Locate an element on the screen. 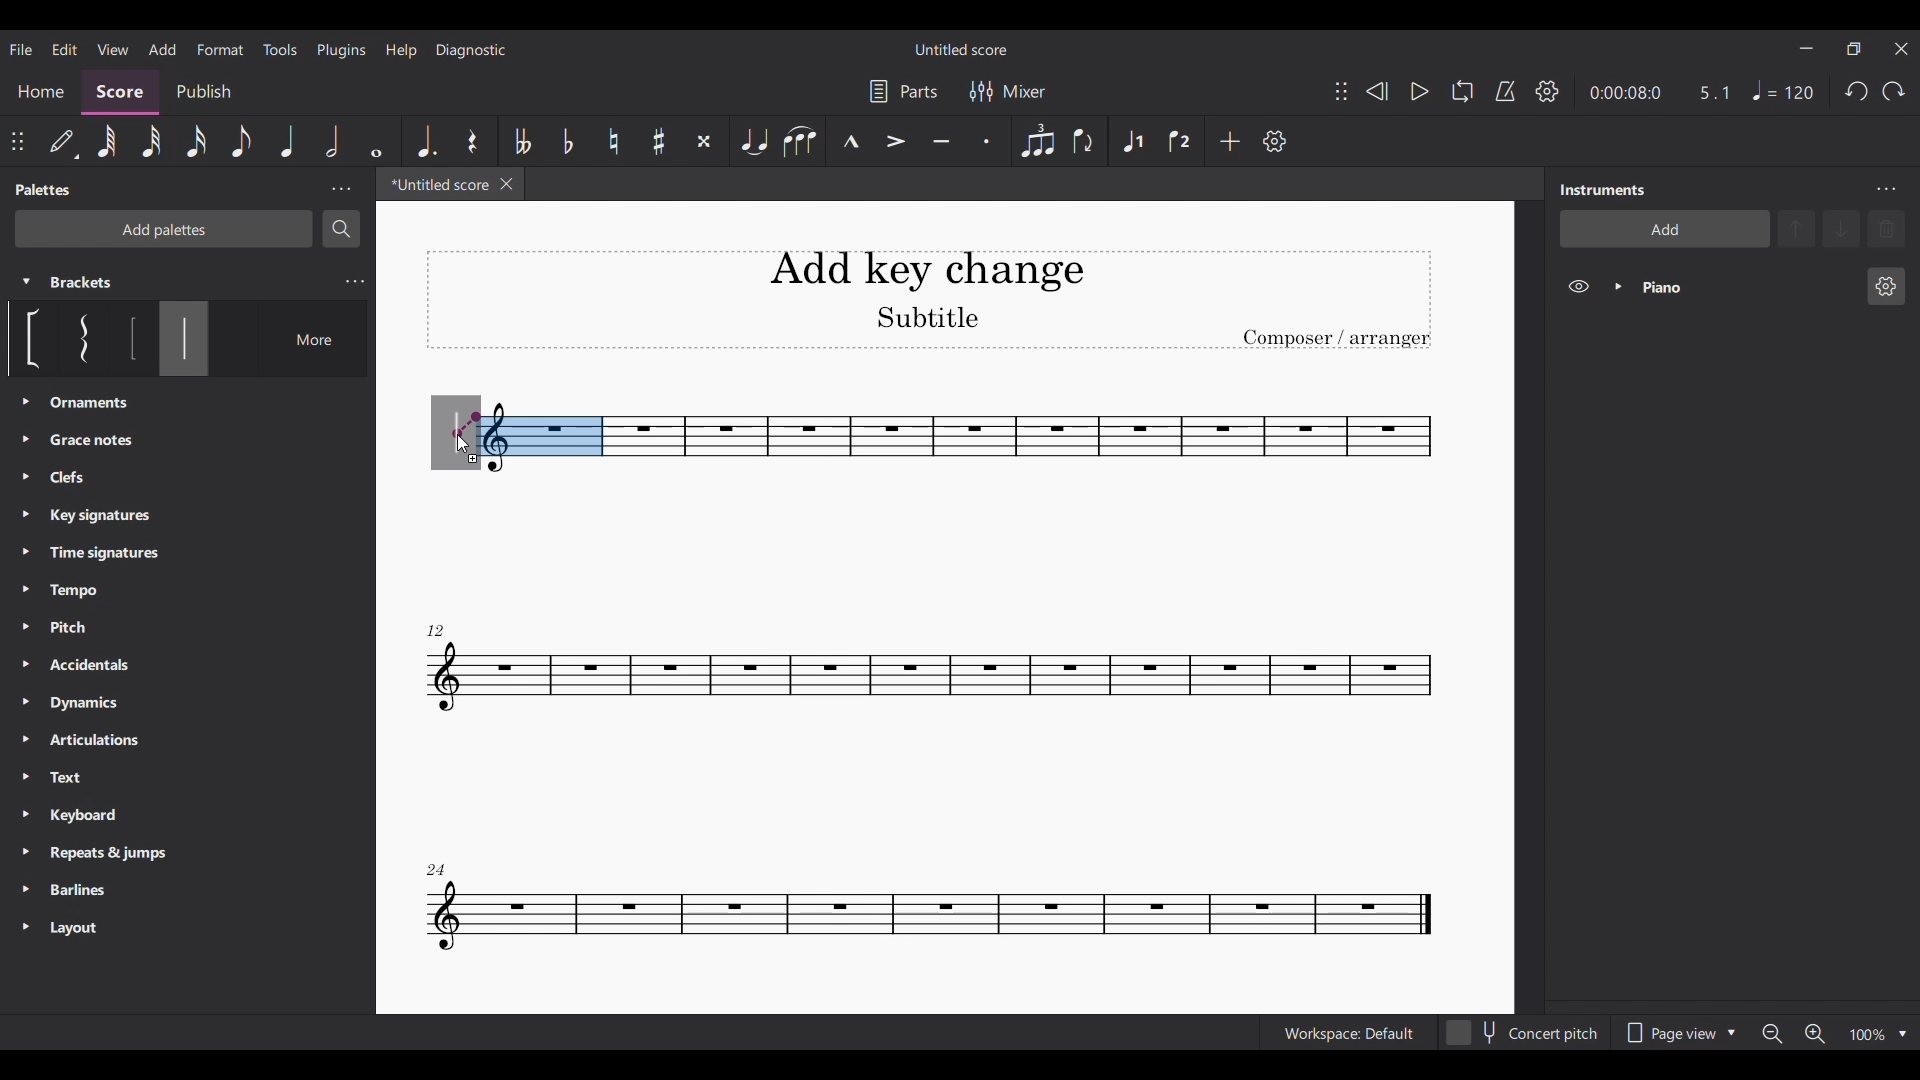 The height and width of the screenshot is (1080, 1920). Page view options is located at coordinates (1680, 1033).